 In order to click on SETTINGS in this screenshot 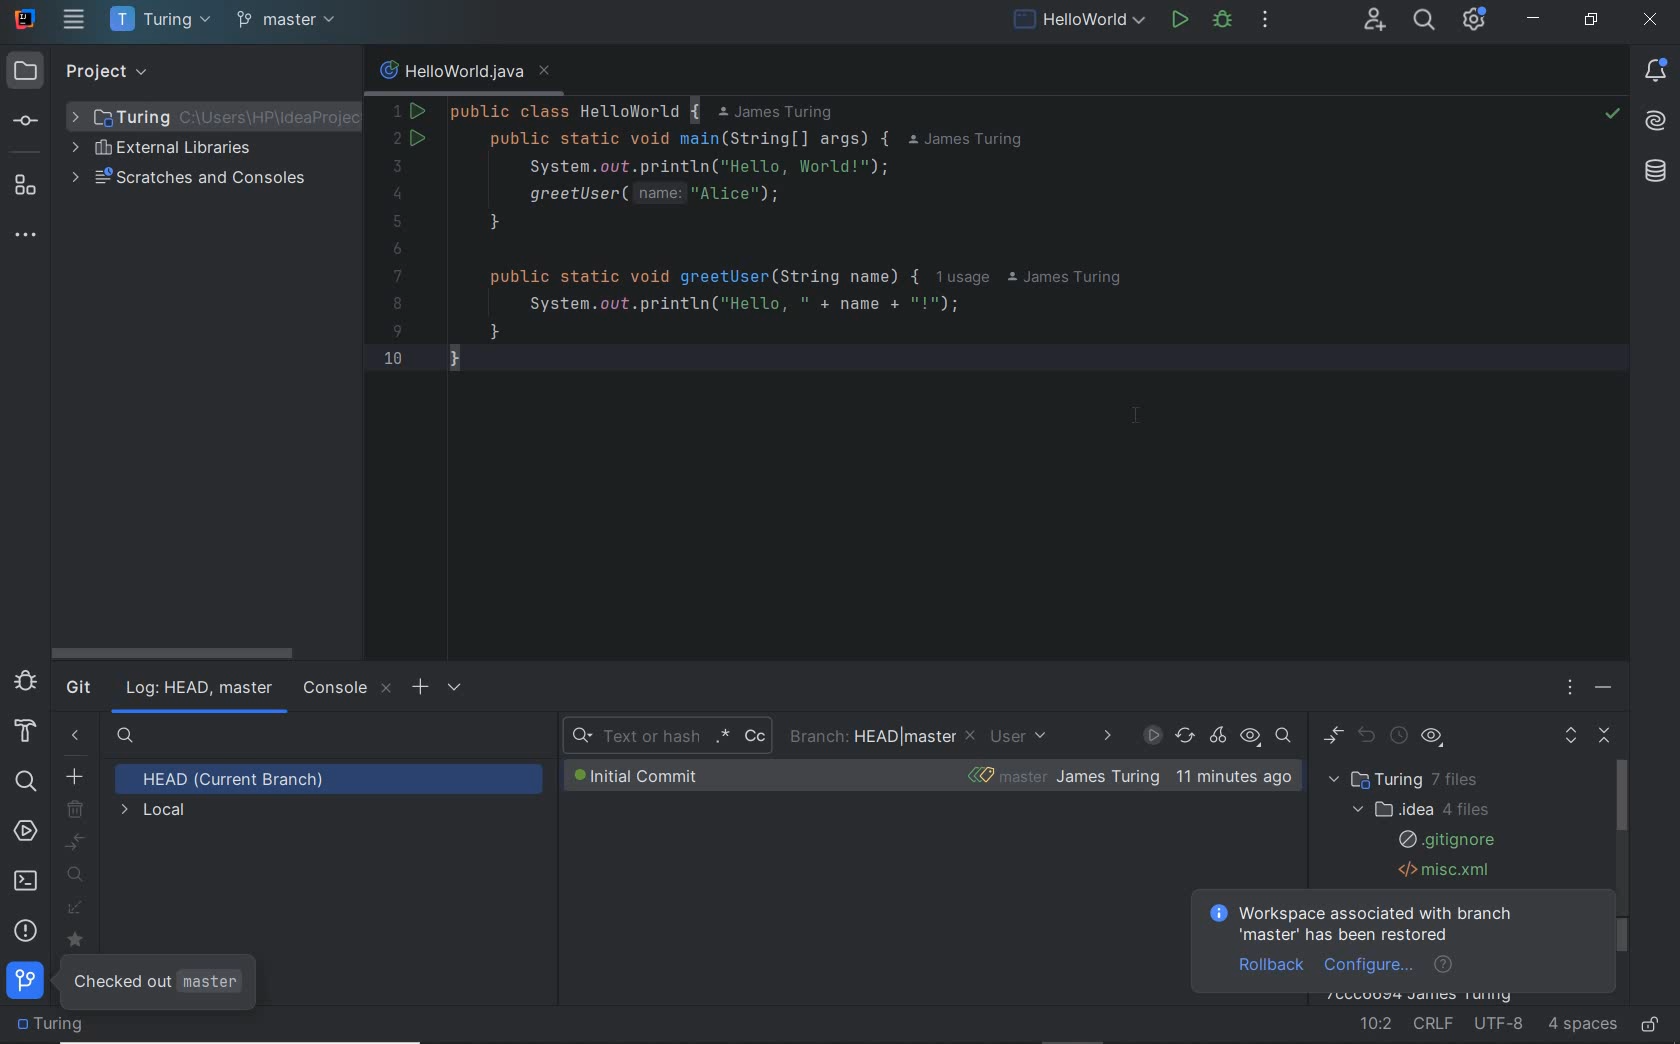, I will do `click(456, 686)`.